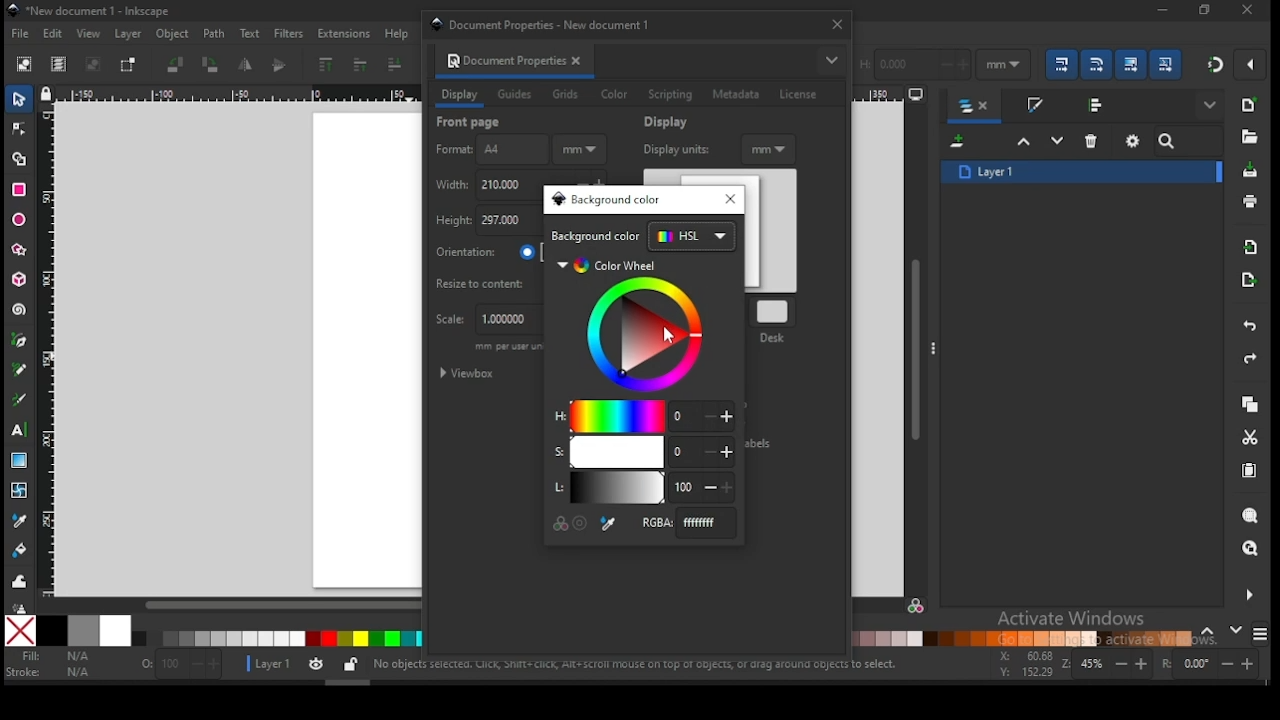 The height and width of the screenshot is (720, 1280). I want to click on lower, so click(395, 65).